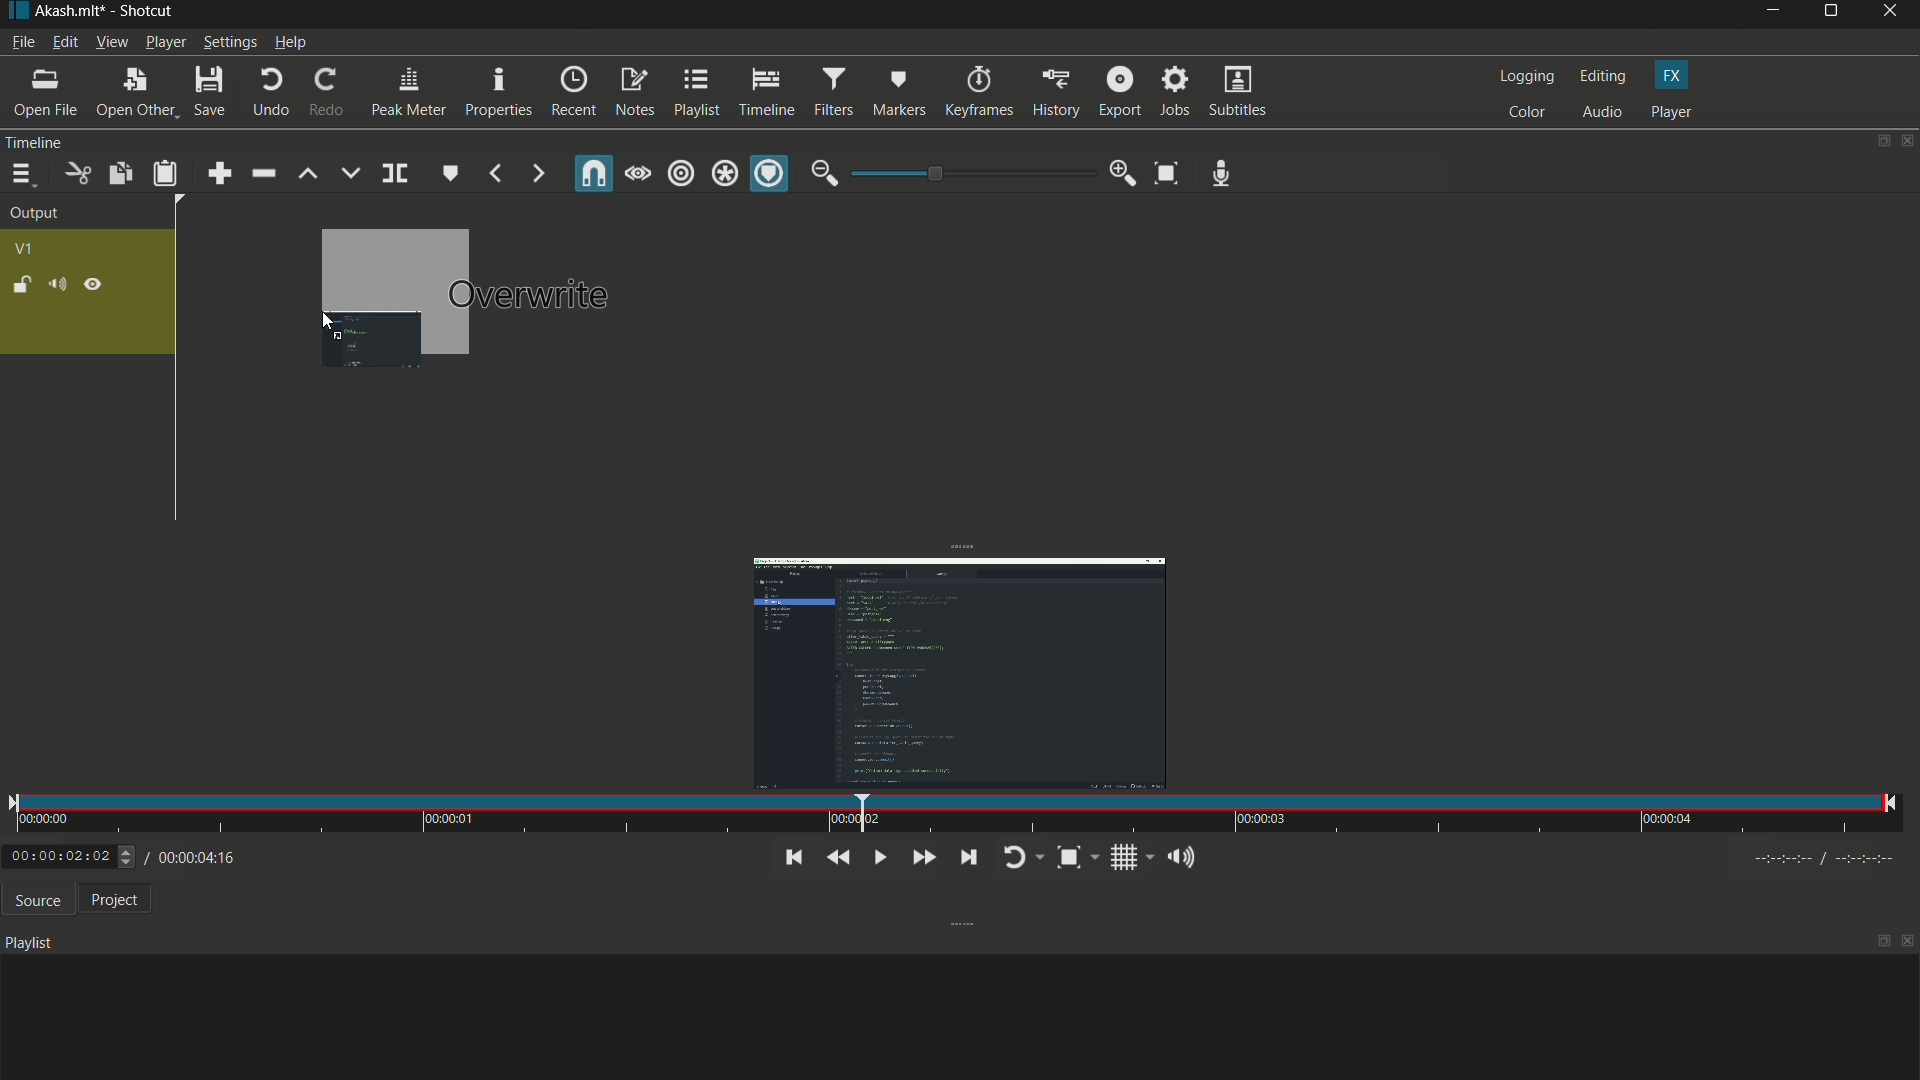 This screenshot has height=1080, width=1920. I want to click on v1, so click(23, 250).